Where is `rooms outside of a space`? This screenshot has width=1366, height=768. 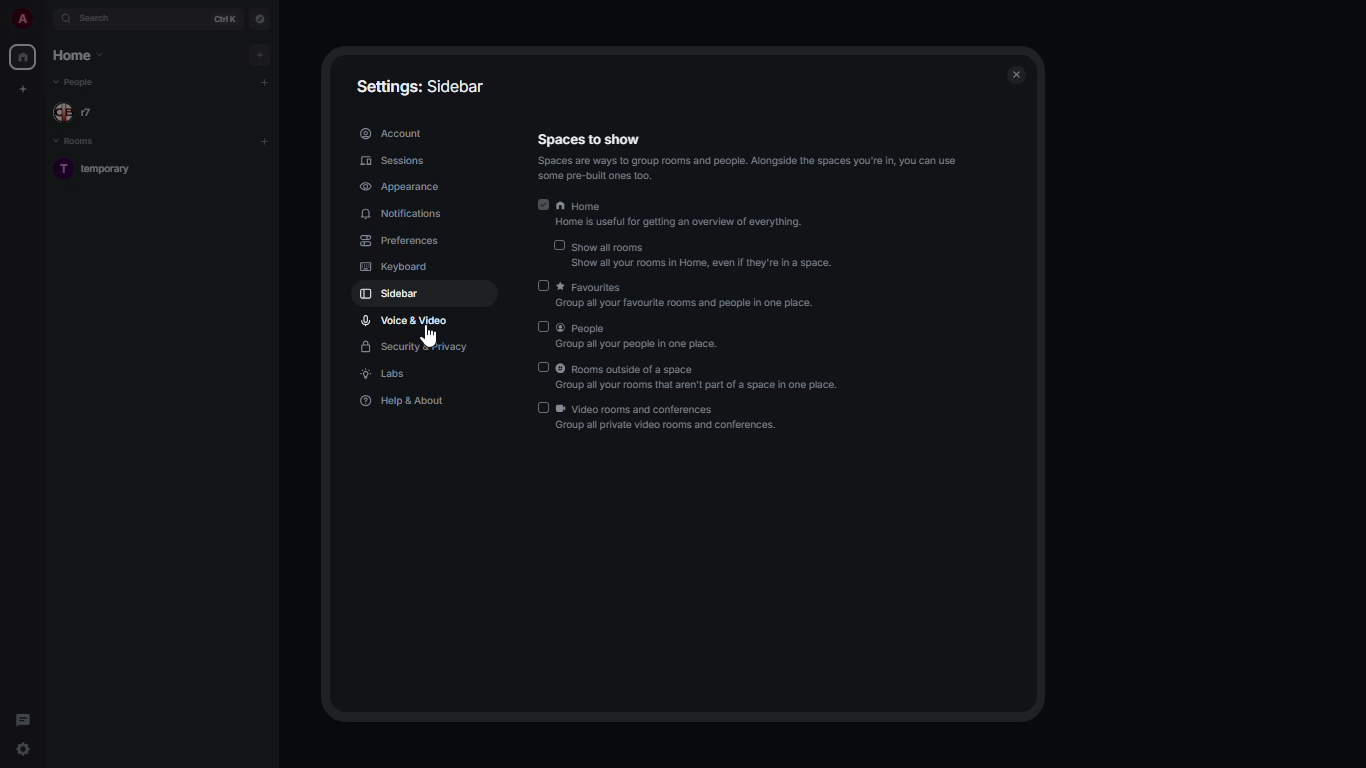 rooms outside of a space is located at coordinates (701, 379).